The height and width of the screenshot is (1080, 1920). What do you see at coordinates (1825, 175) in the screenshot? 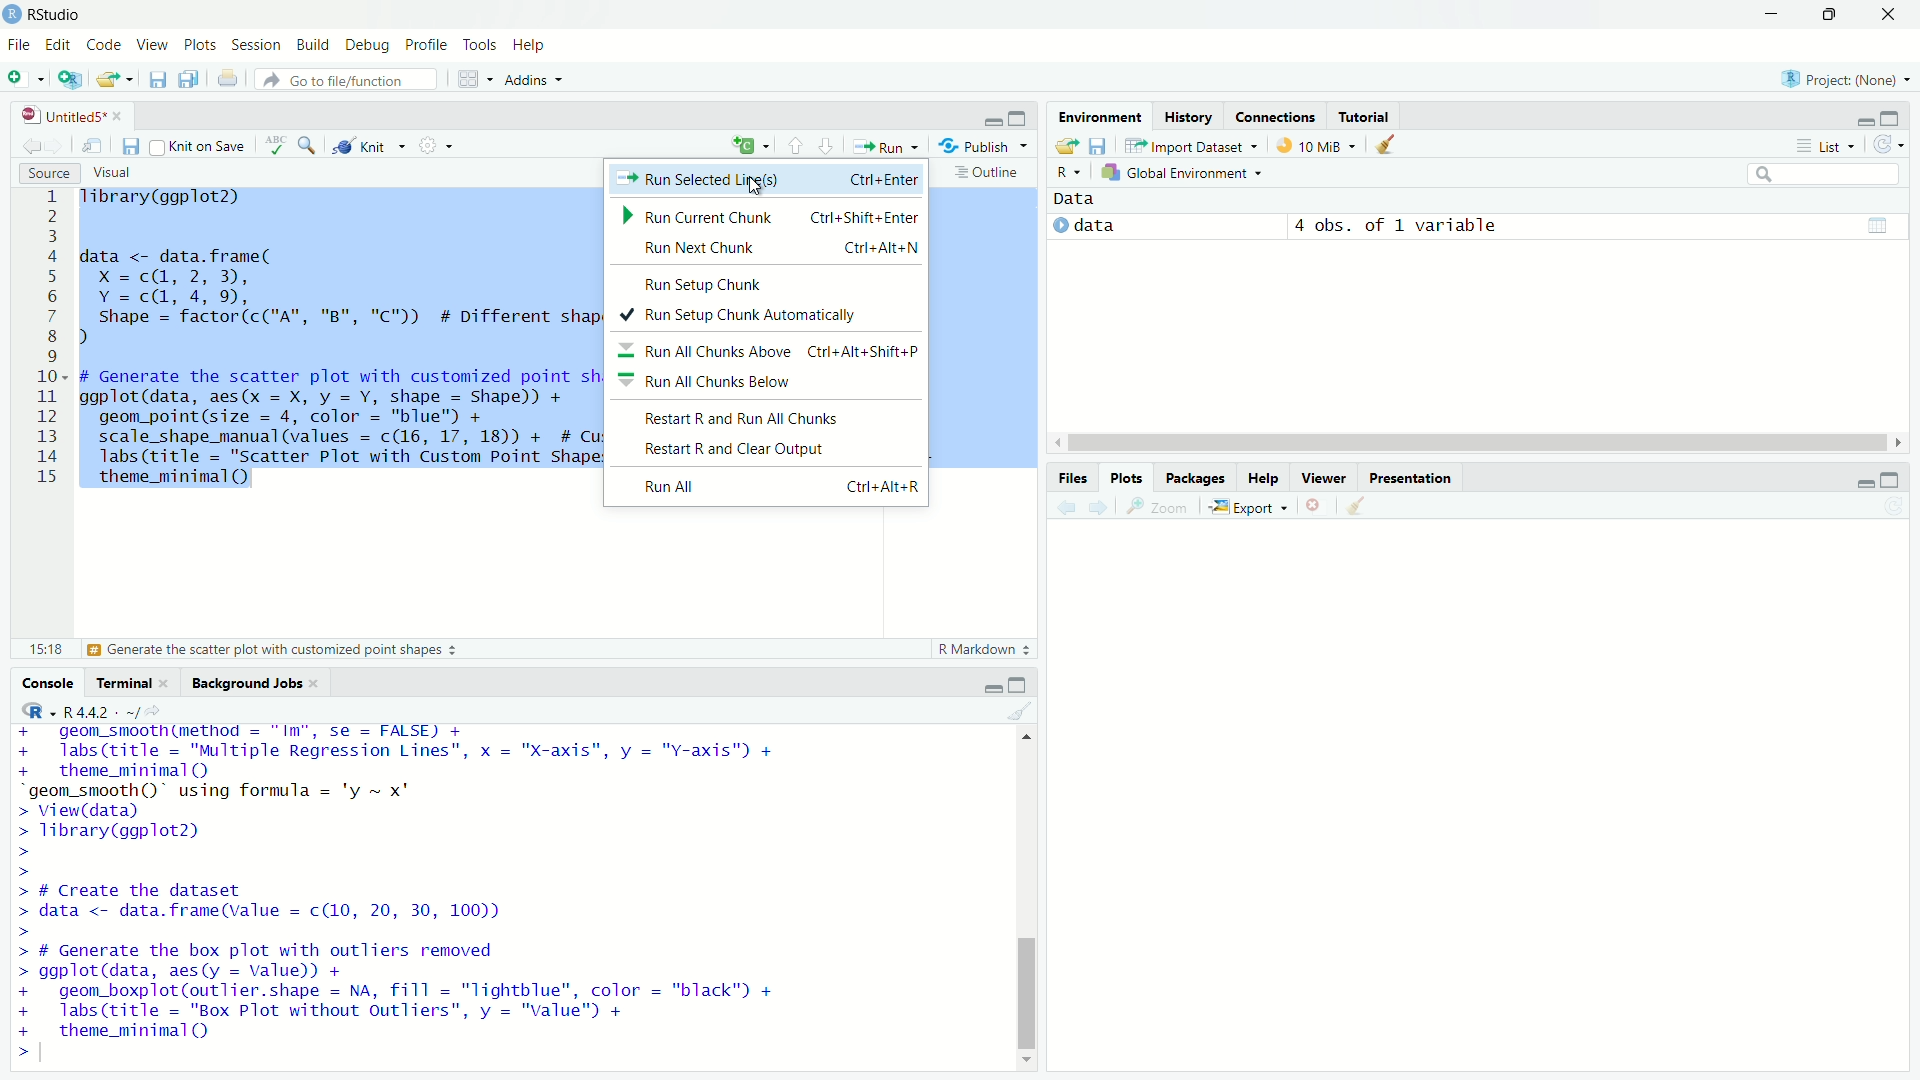
I see `search bar` at bounding box center [1825, 175].